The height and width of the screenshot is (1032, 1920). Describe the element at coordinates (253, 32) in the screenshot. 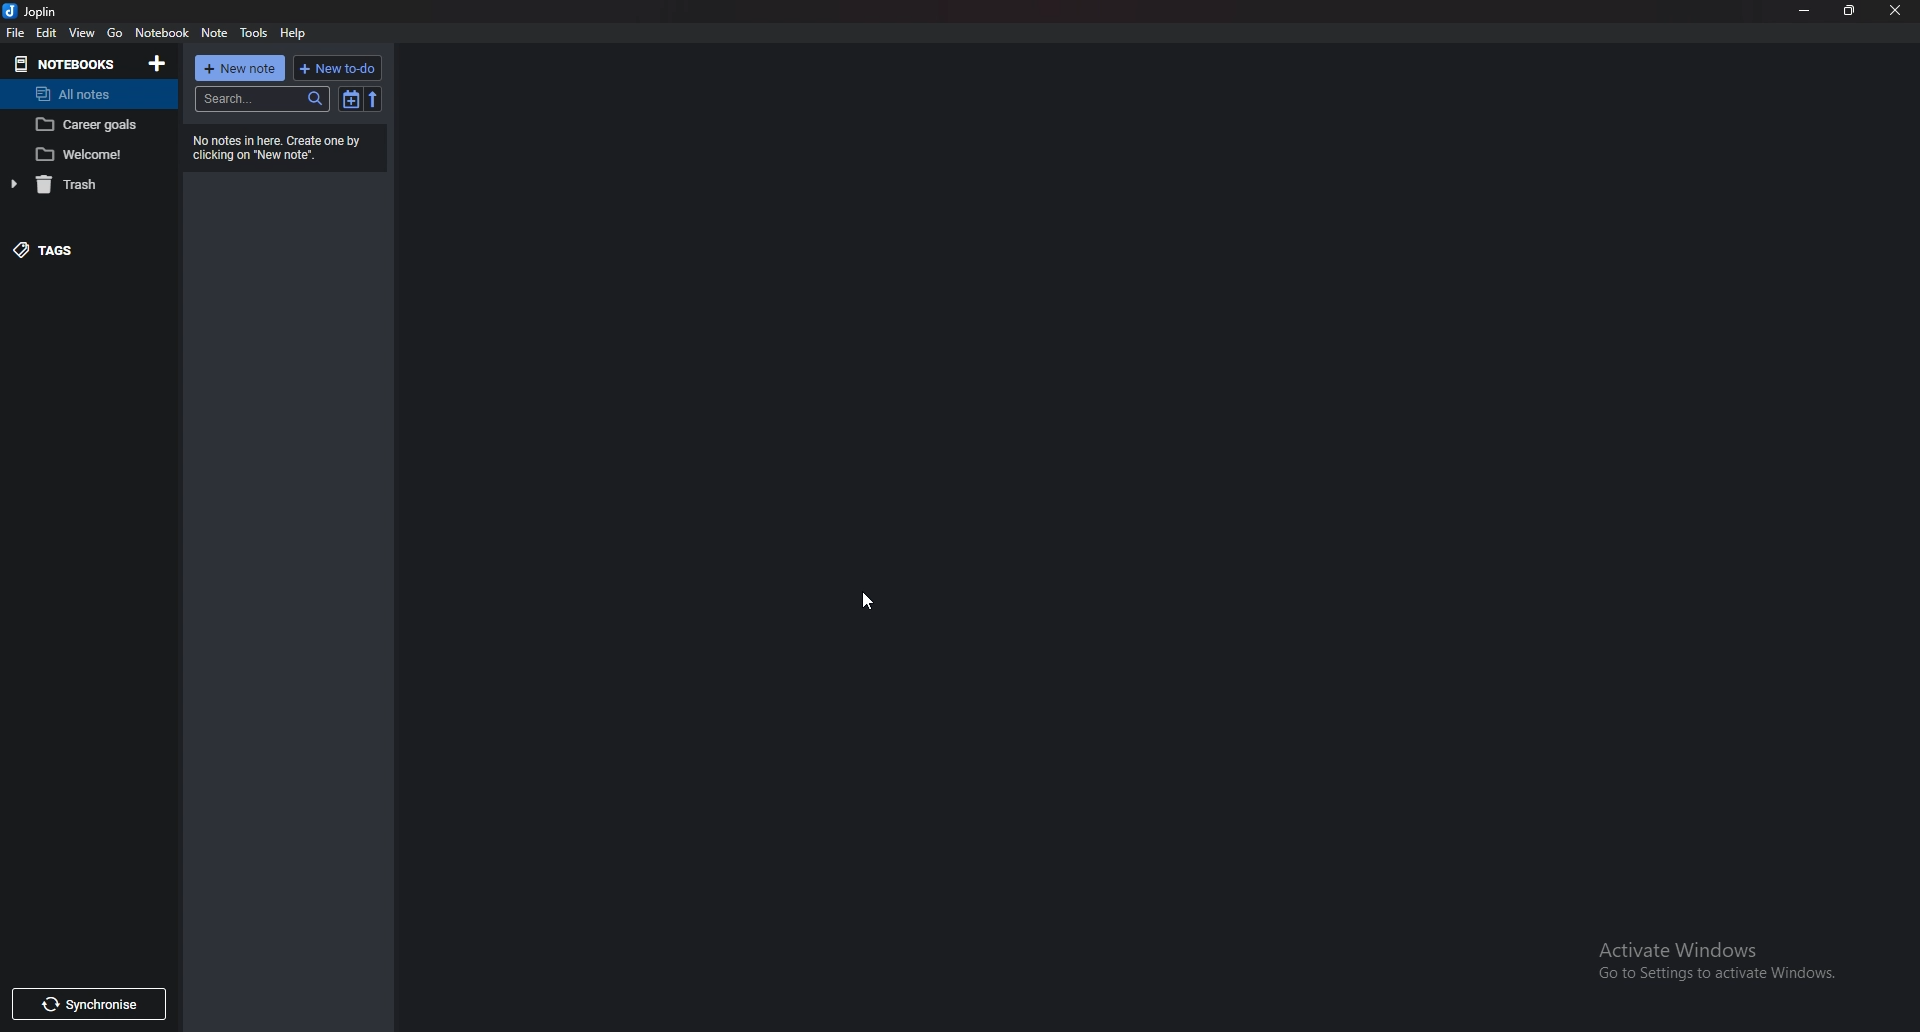

I see `tools` at that location.